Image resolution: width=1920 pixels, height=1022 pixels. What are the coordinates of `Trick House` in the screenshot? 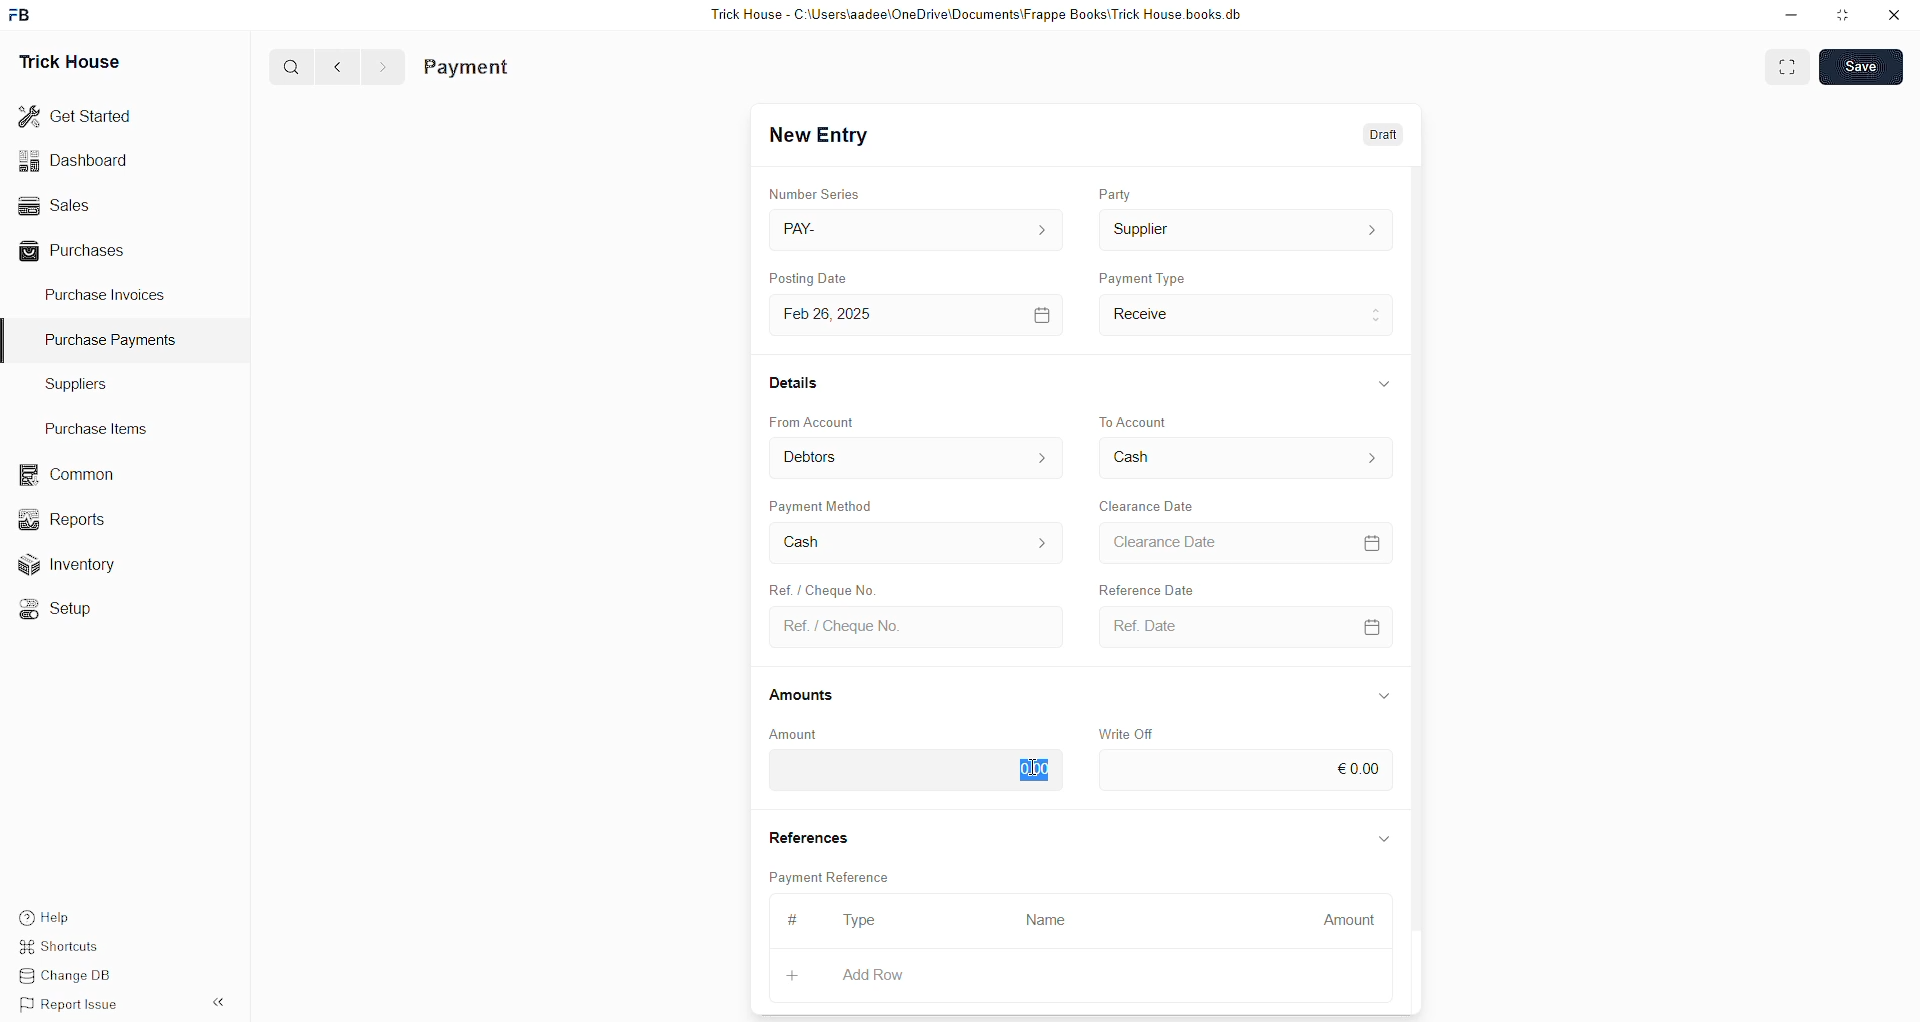 It's located at (72, 58).